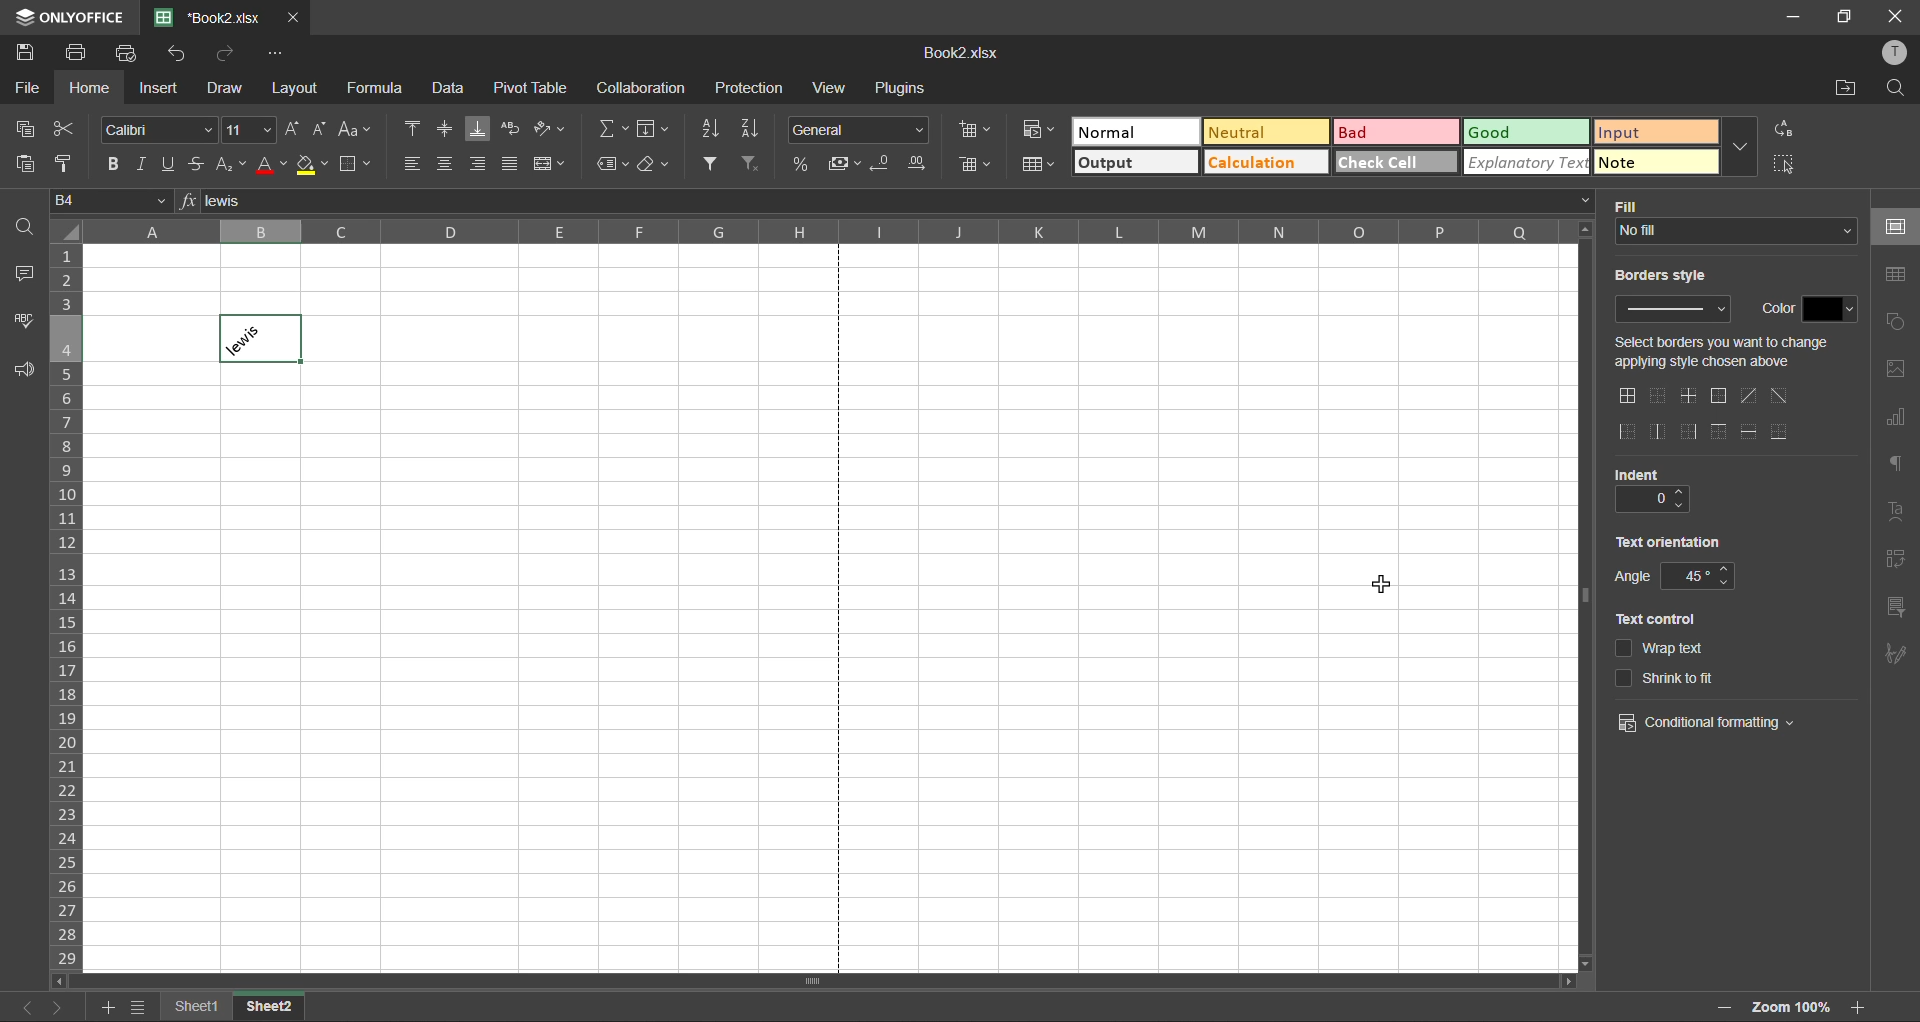 Image resolution: width=1920 pixels, height=1022 pixels. What do you see at coordinates (1728, 568) in the screenshot?
I see `increase angle` at bounding box center [1728, 568].